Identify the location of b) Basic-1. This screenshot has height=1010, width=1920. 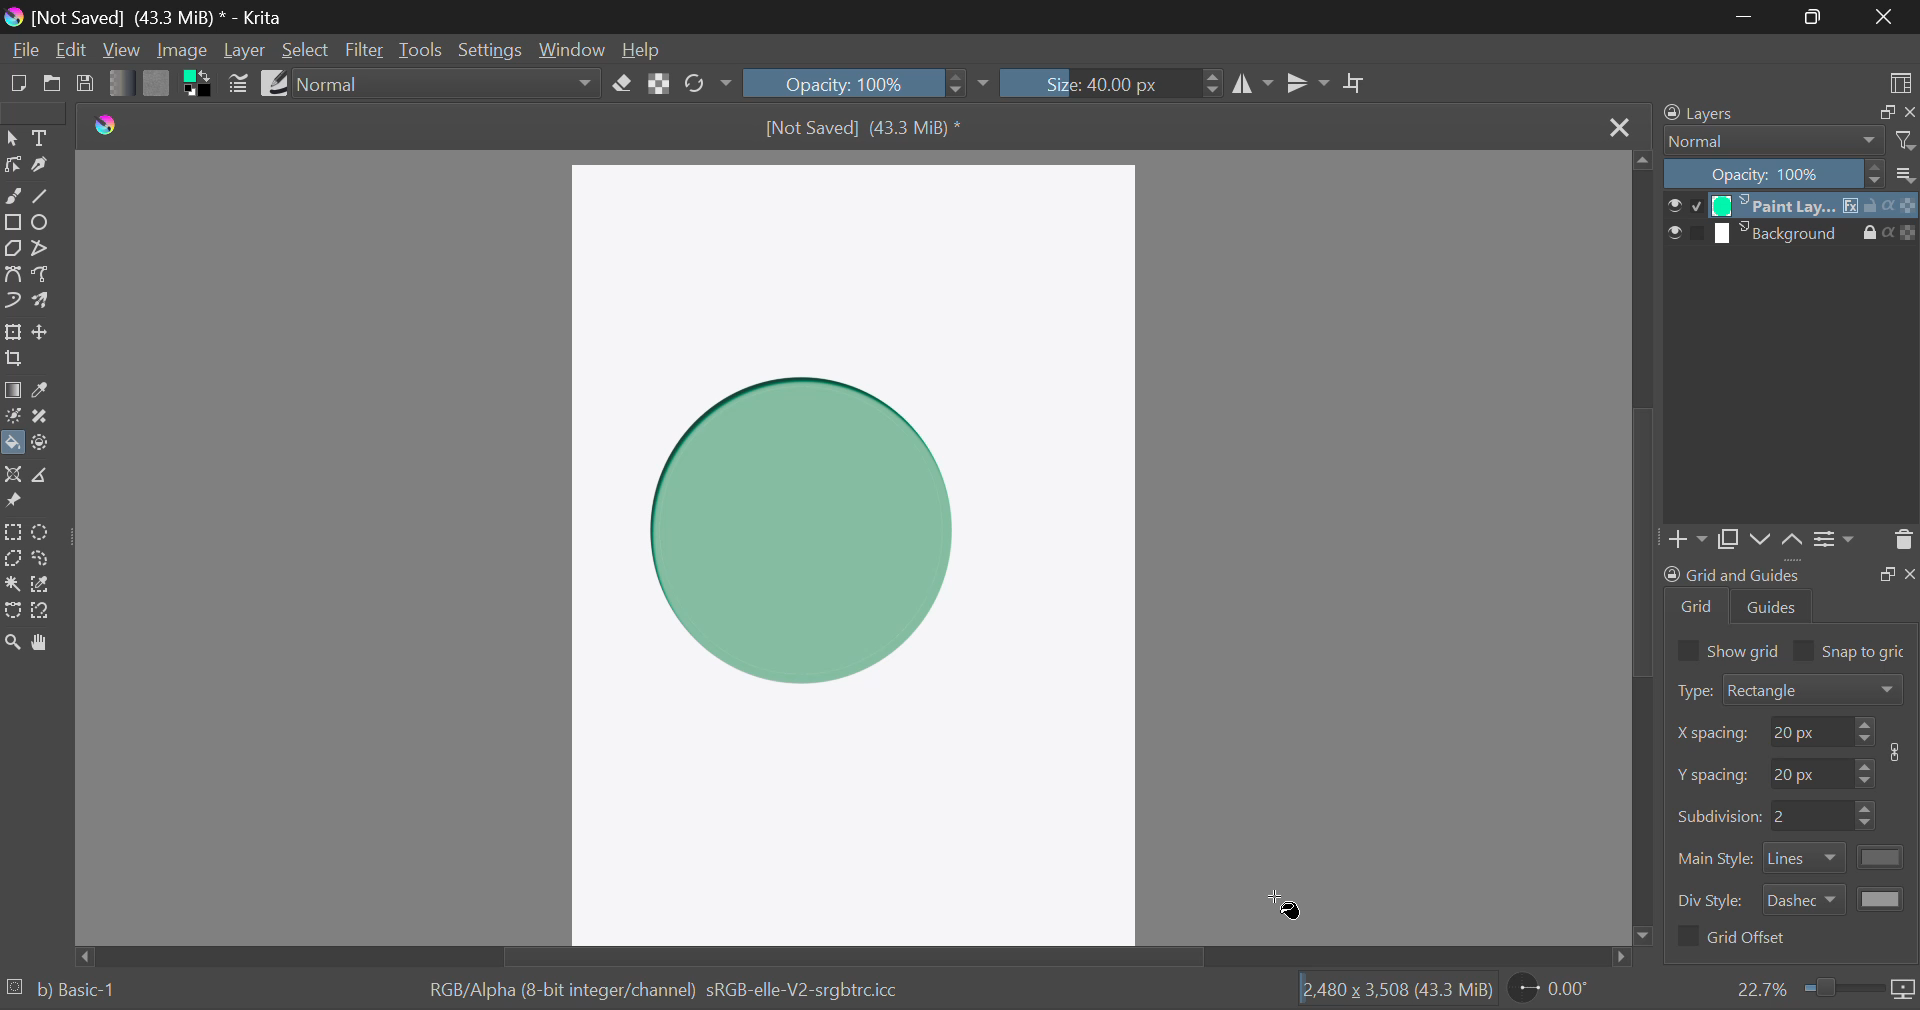
(89, 992).